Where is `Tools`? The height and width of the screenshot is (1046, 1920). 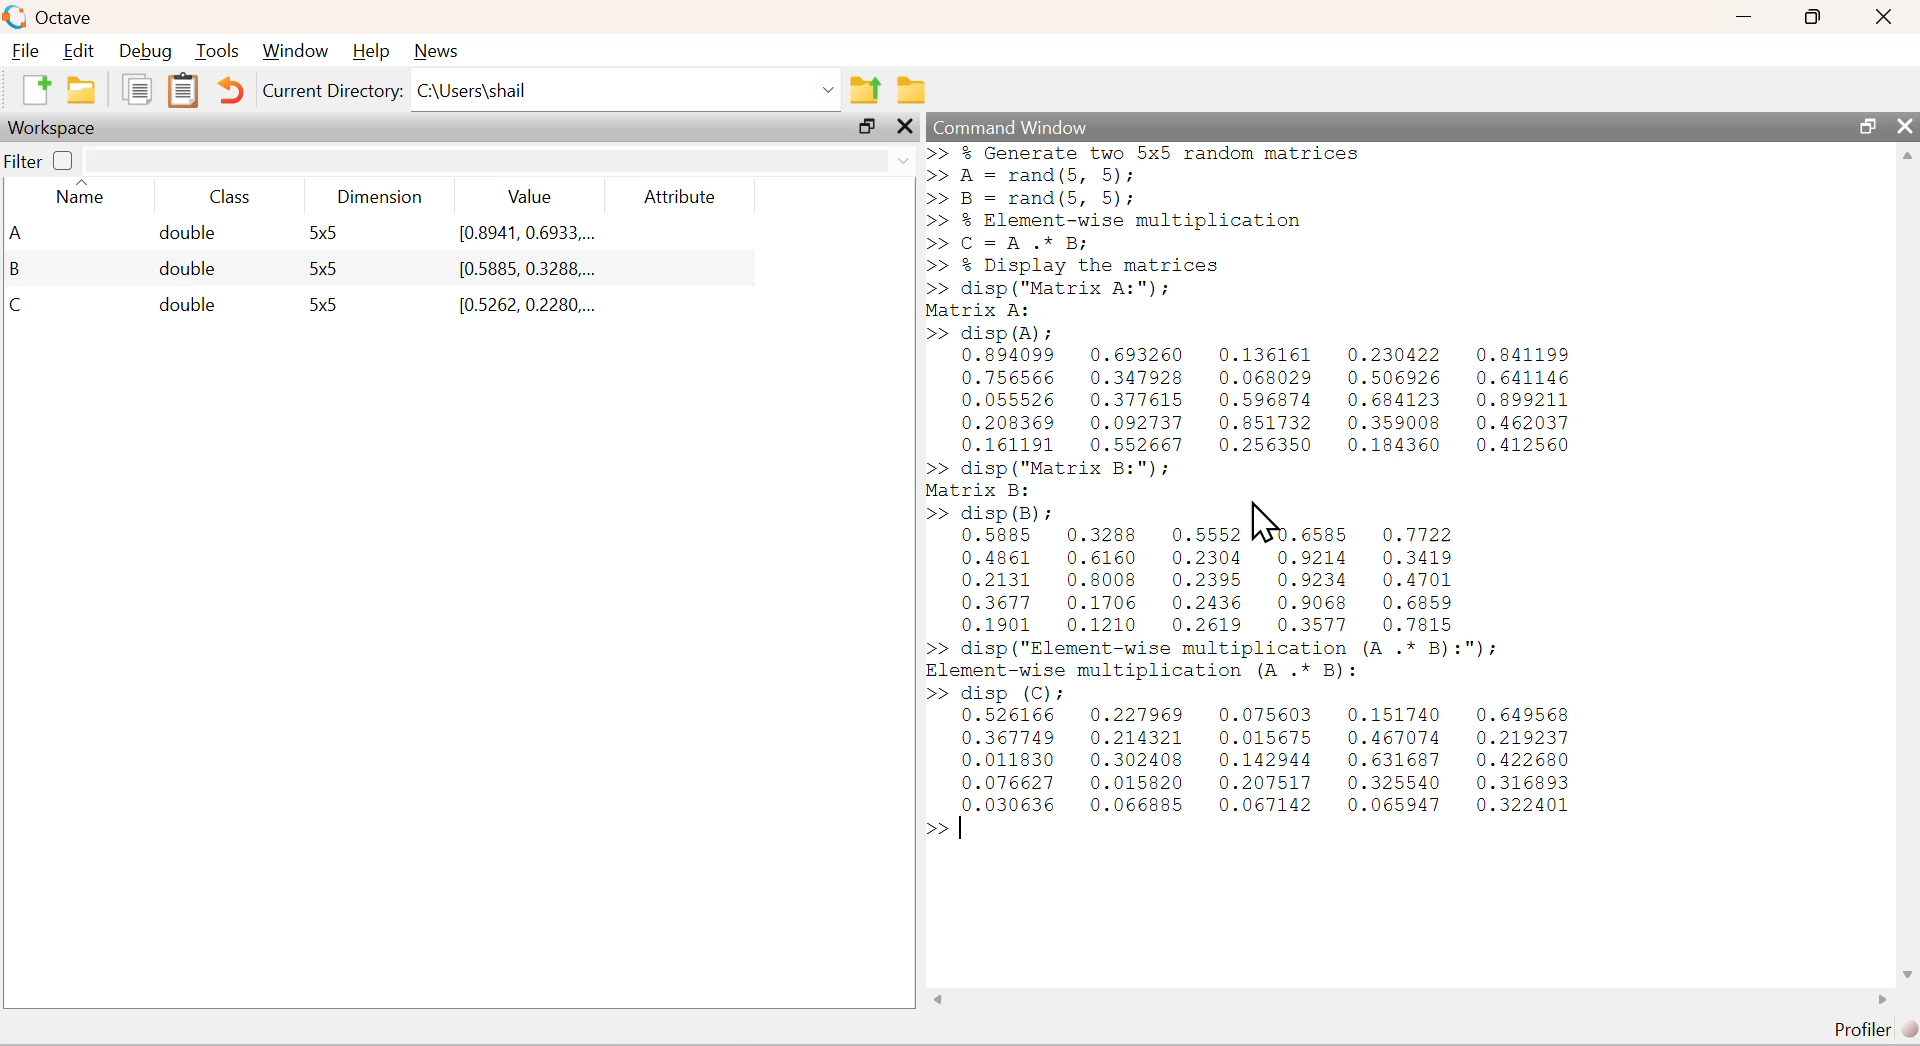
Tools is located at coordinates (220, 50).